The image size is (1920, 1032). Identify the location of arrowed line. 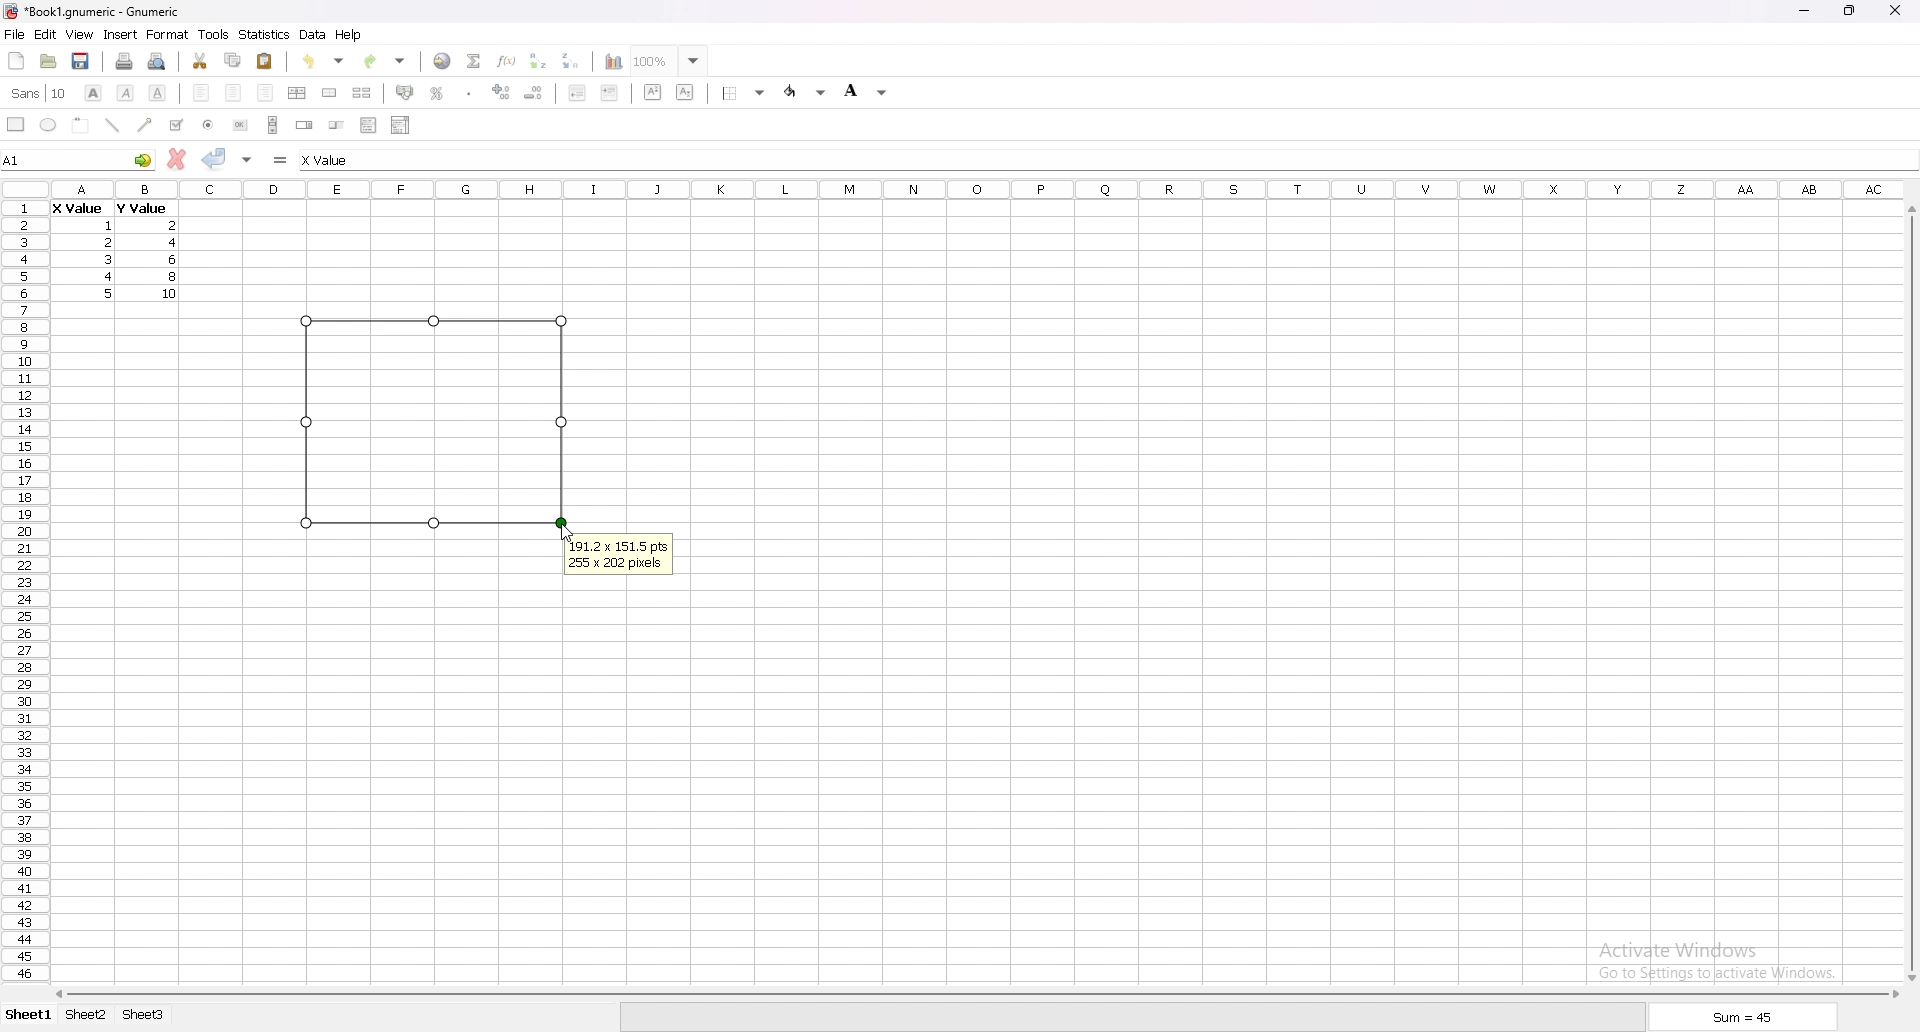
(146, 124).